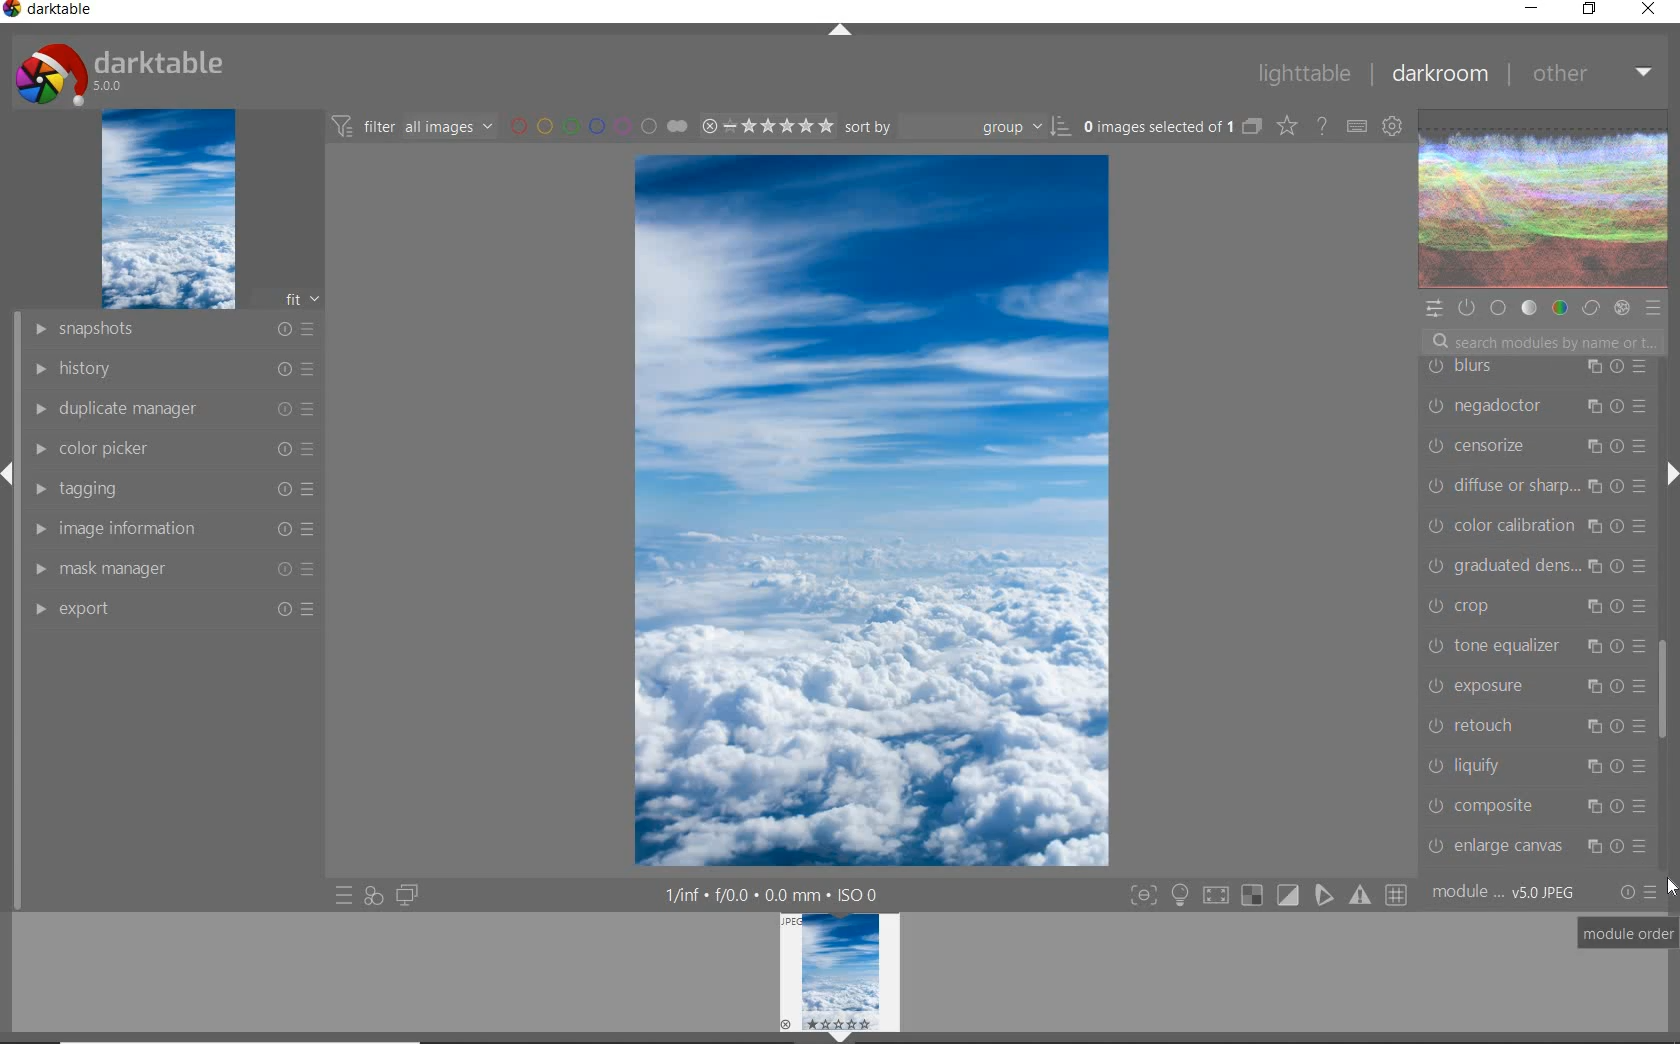  I want to click on MASK MANAGER, so click(177, 568).